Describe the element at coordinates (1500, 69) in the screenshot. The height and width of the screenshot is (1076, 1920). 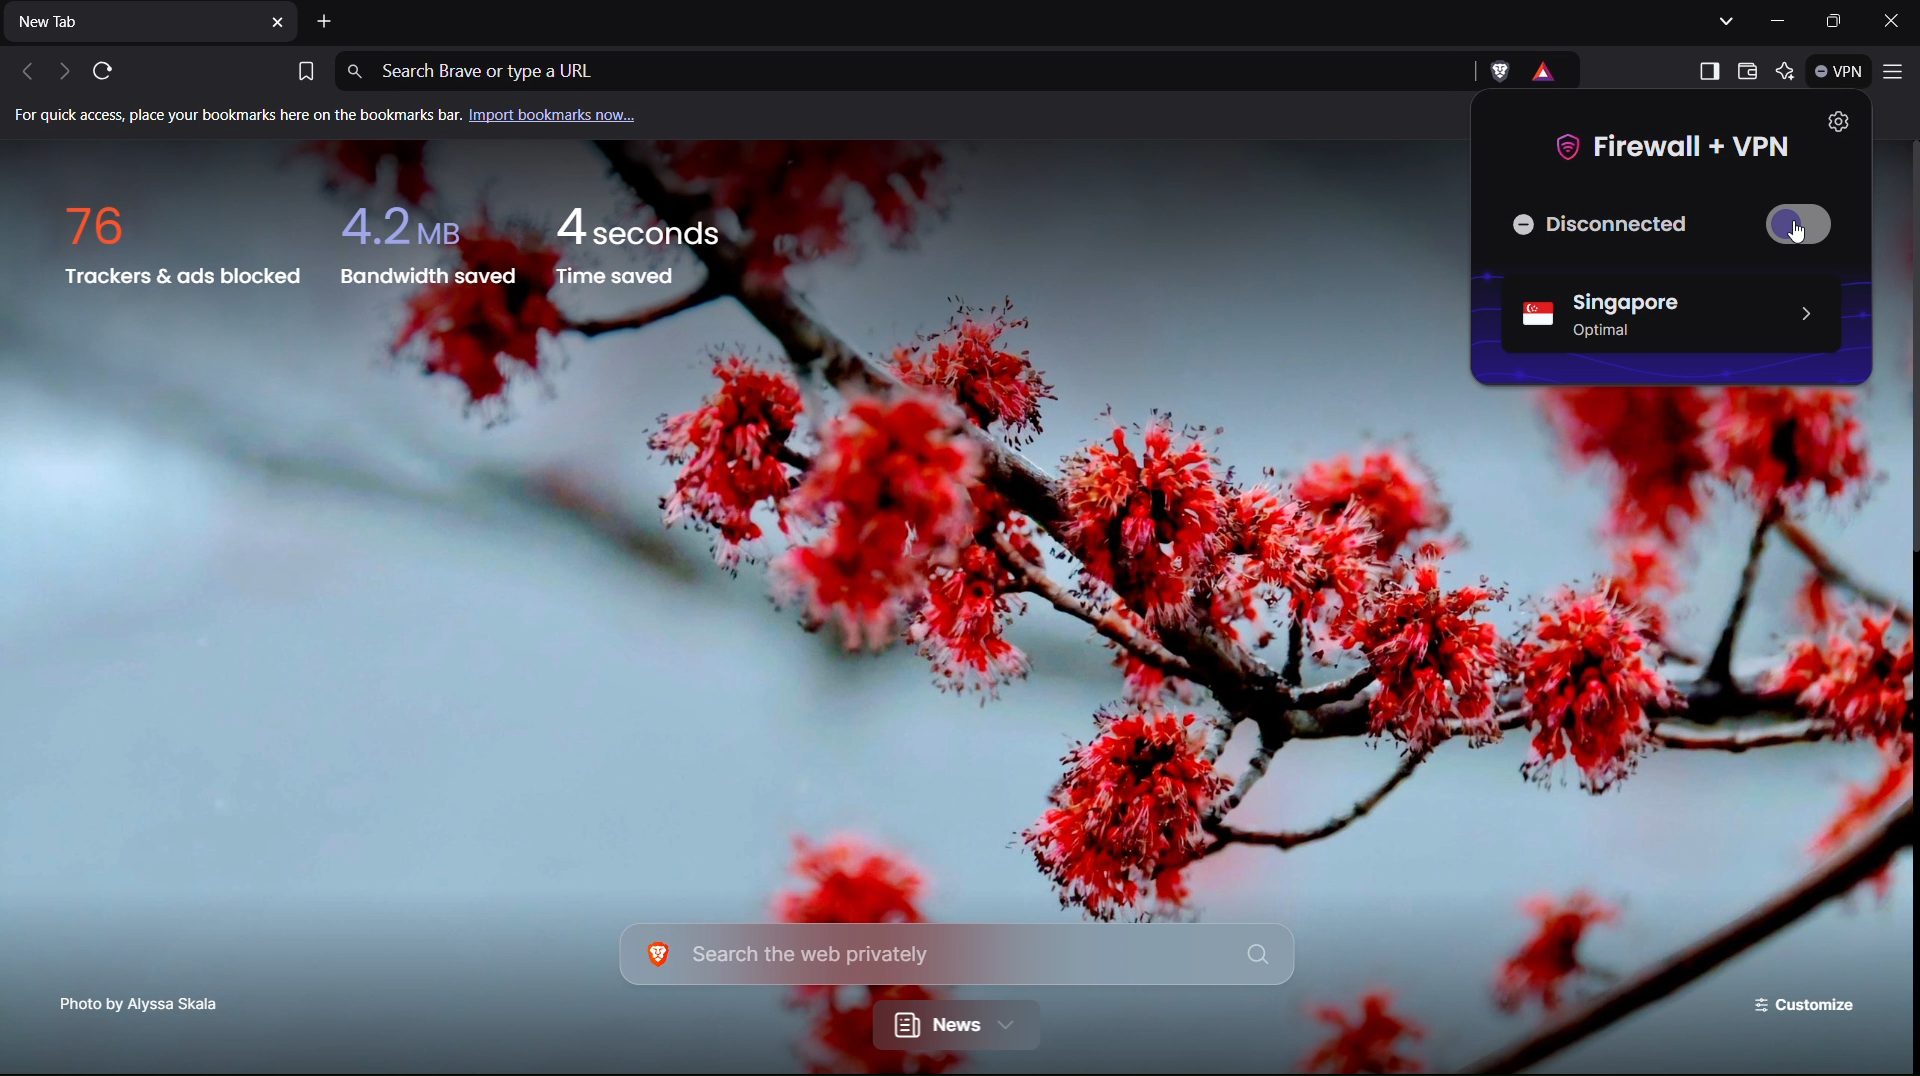
I see `Brave` at that location.